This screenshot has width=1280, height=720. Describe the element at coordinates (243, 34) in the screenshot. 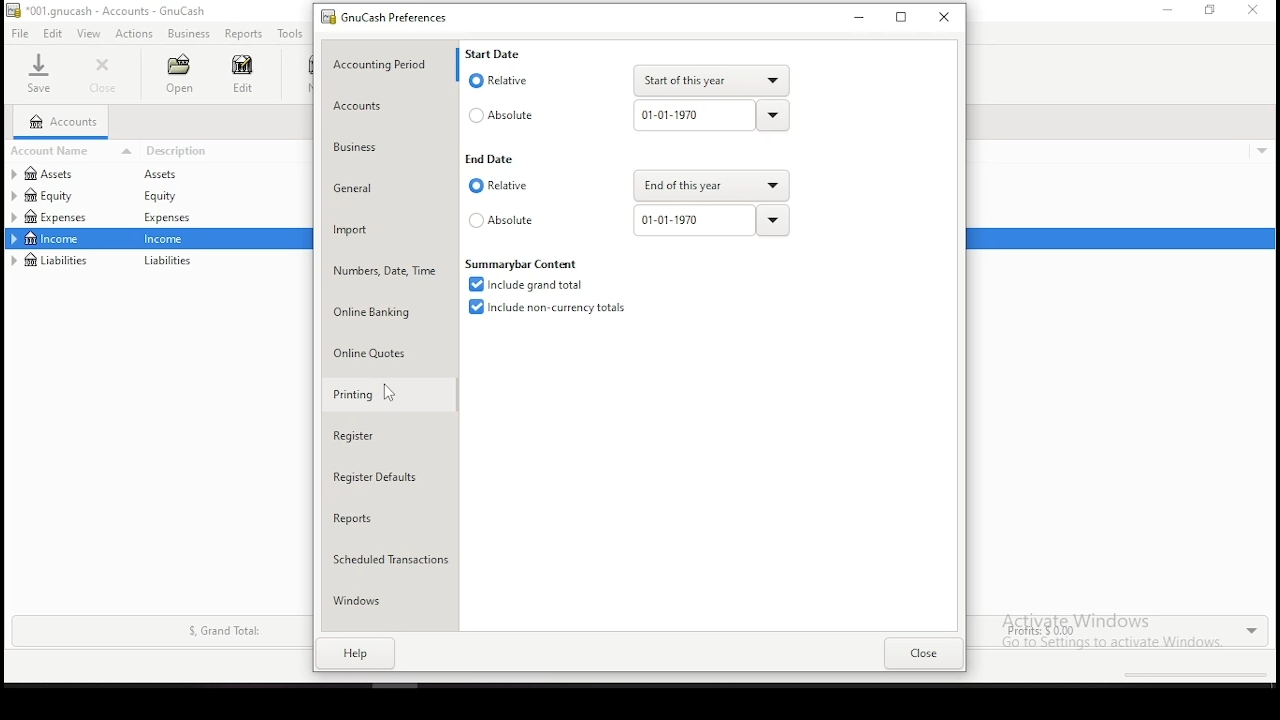

I see `reports` at that location.